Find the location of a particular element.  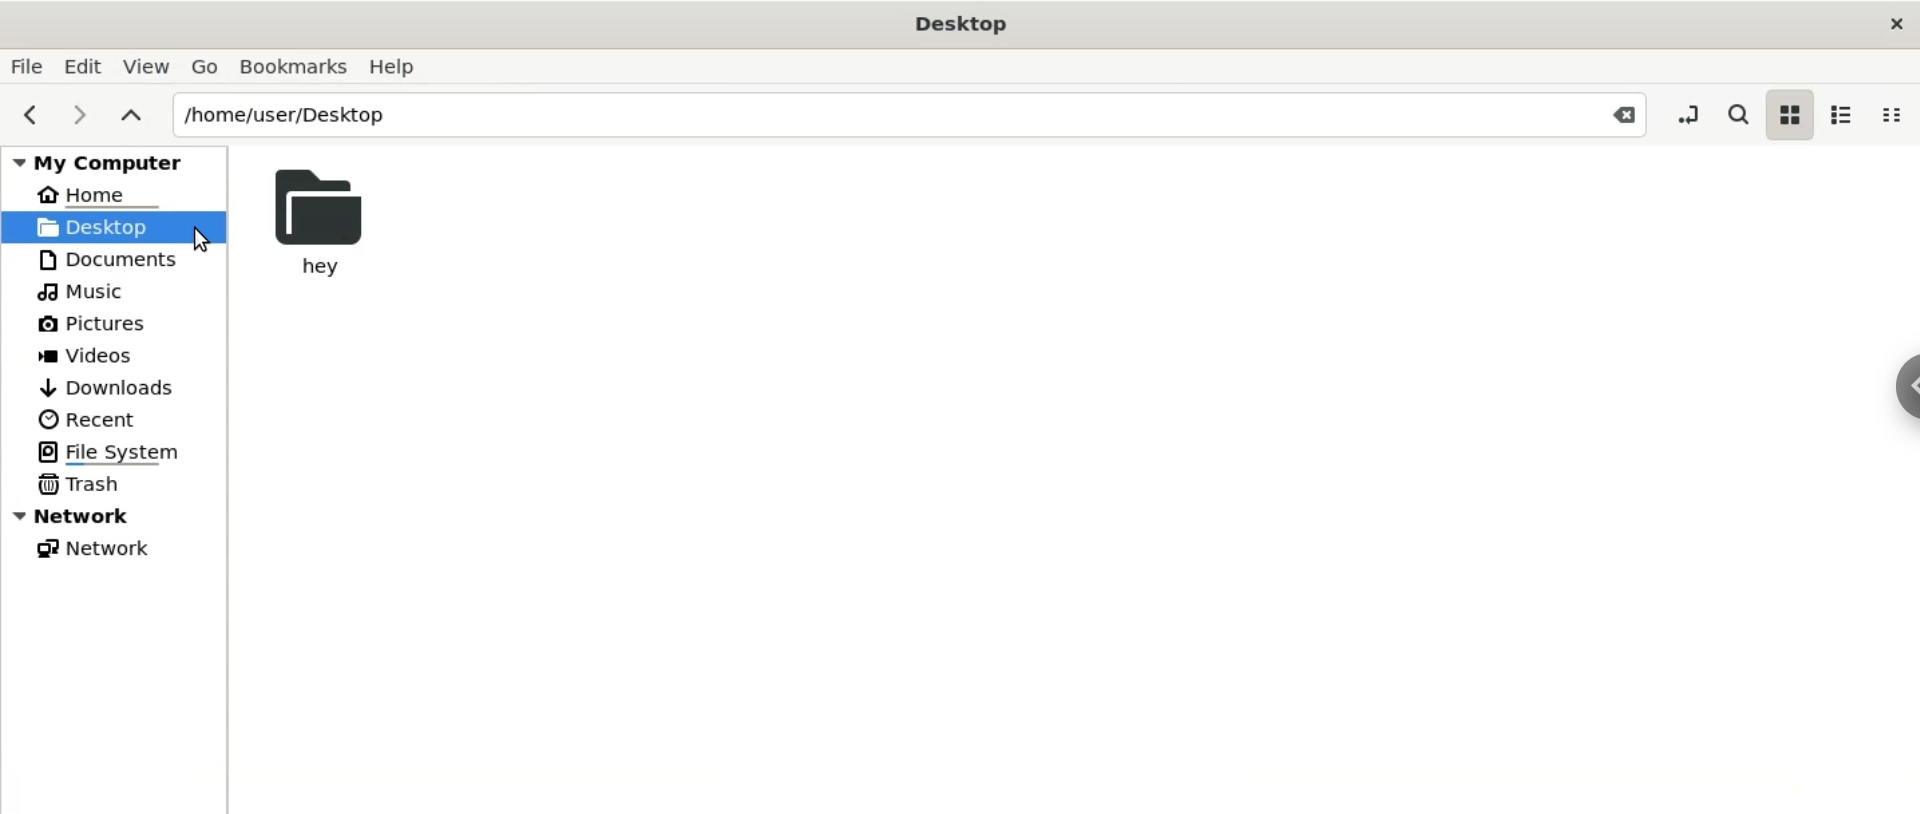

cursor is located at coordinates (201, 240).